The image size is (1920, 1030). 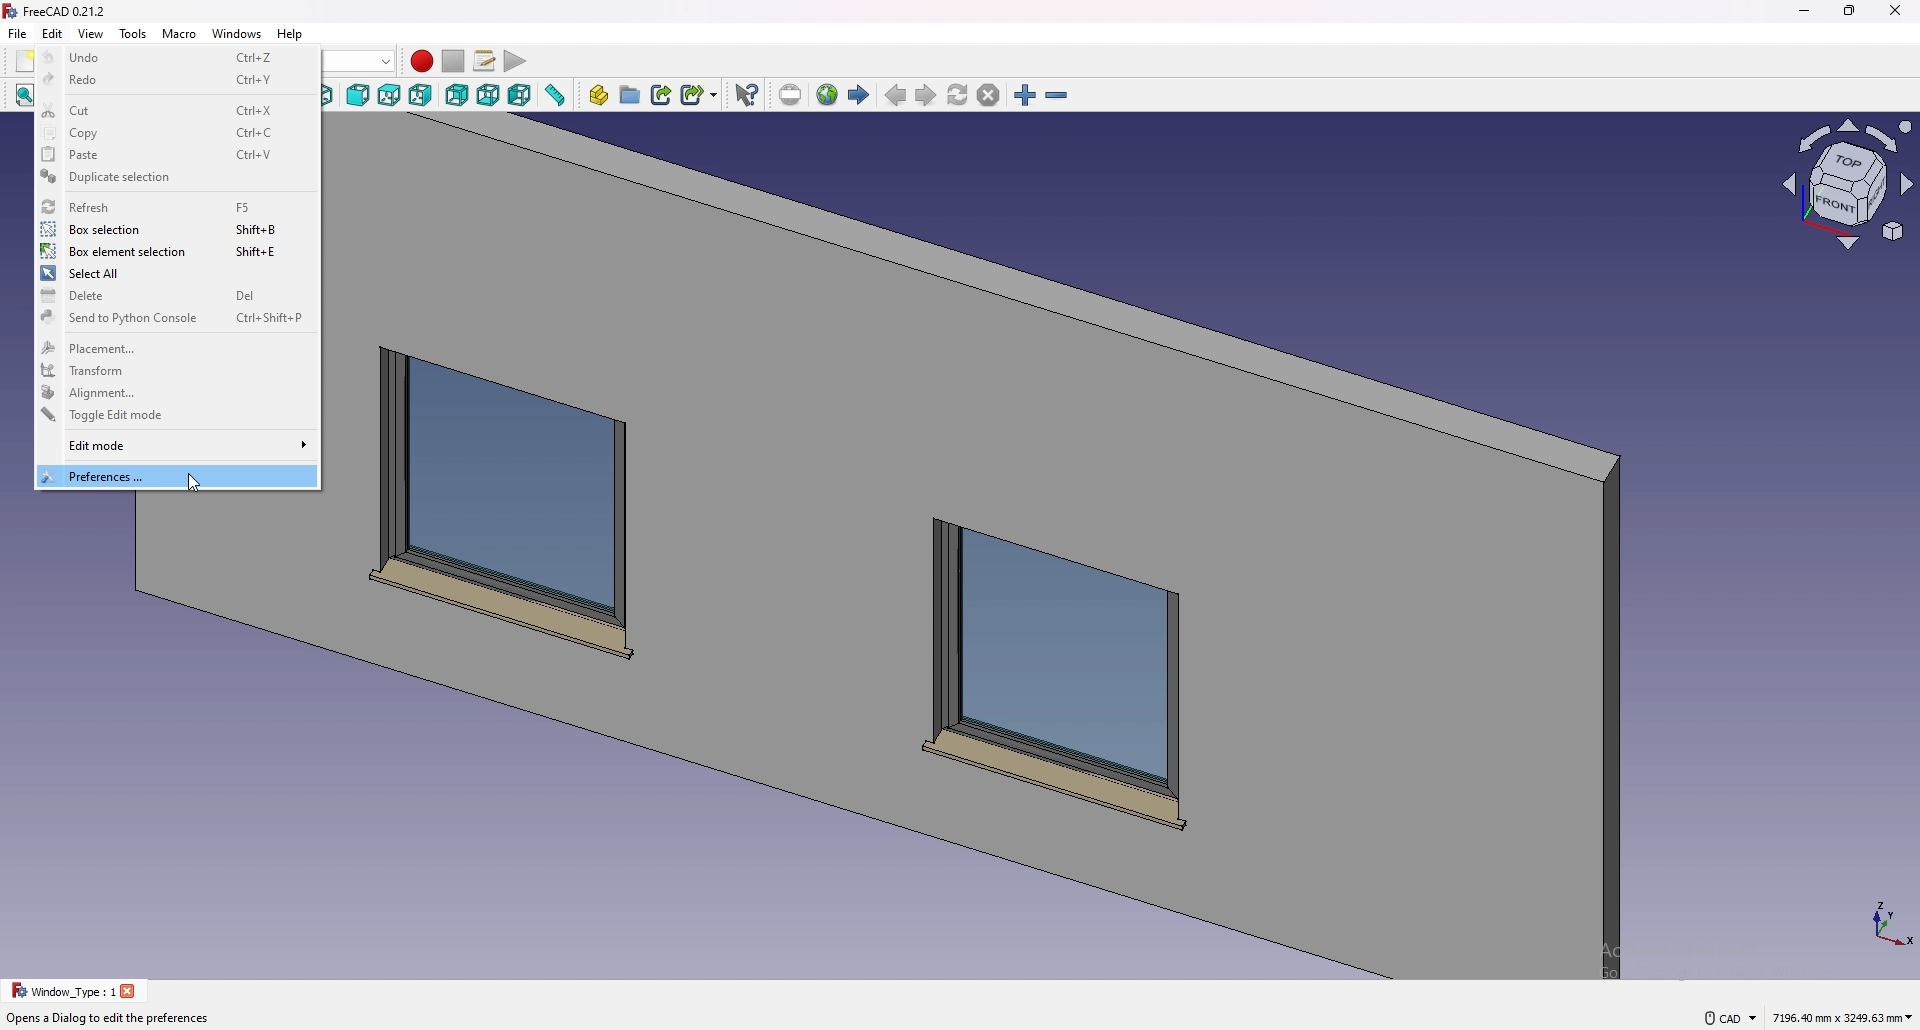 I want to click on redo  Ctrl+Y, so click(x=180, y=82).